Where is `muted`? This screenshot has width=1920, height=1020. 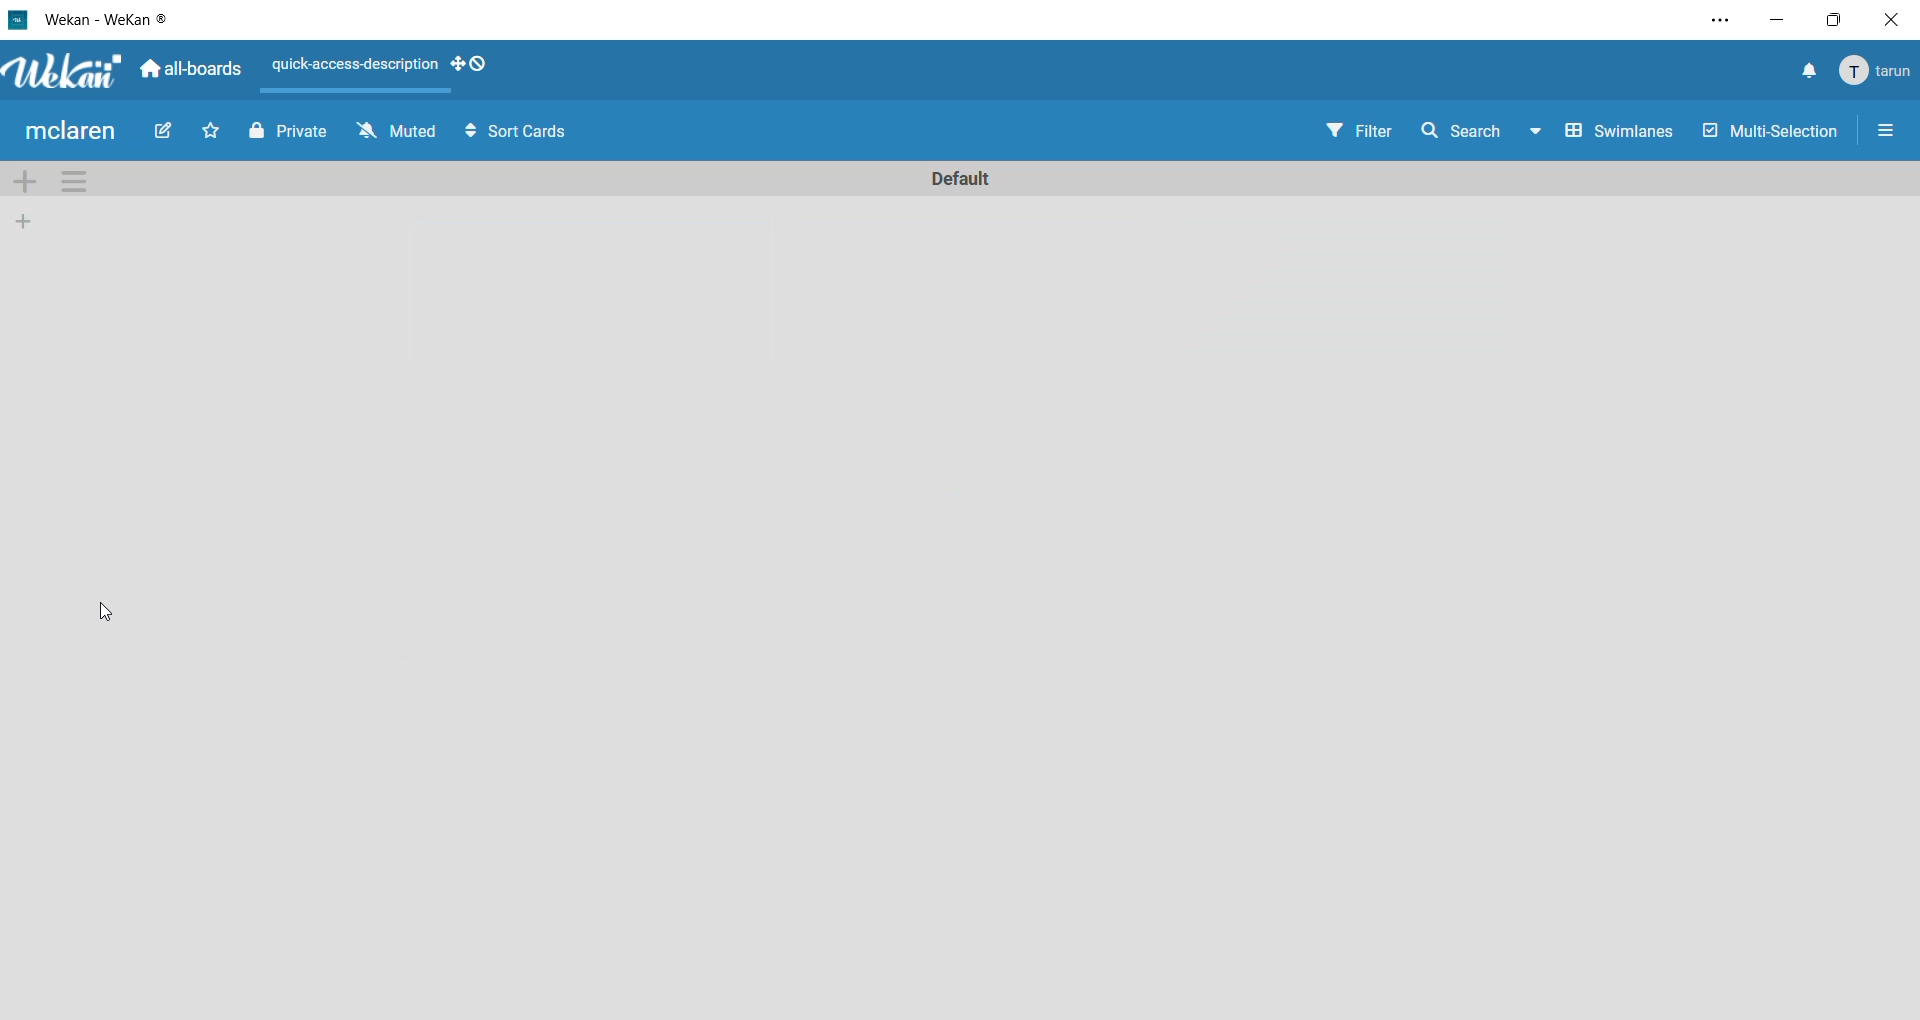 muted is located at coordinates (395, 133).